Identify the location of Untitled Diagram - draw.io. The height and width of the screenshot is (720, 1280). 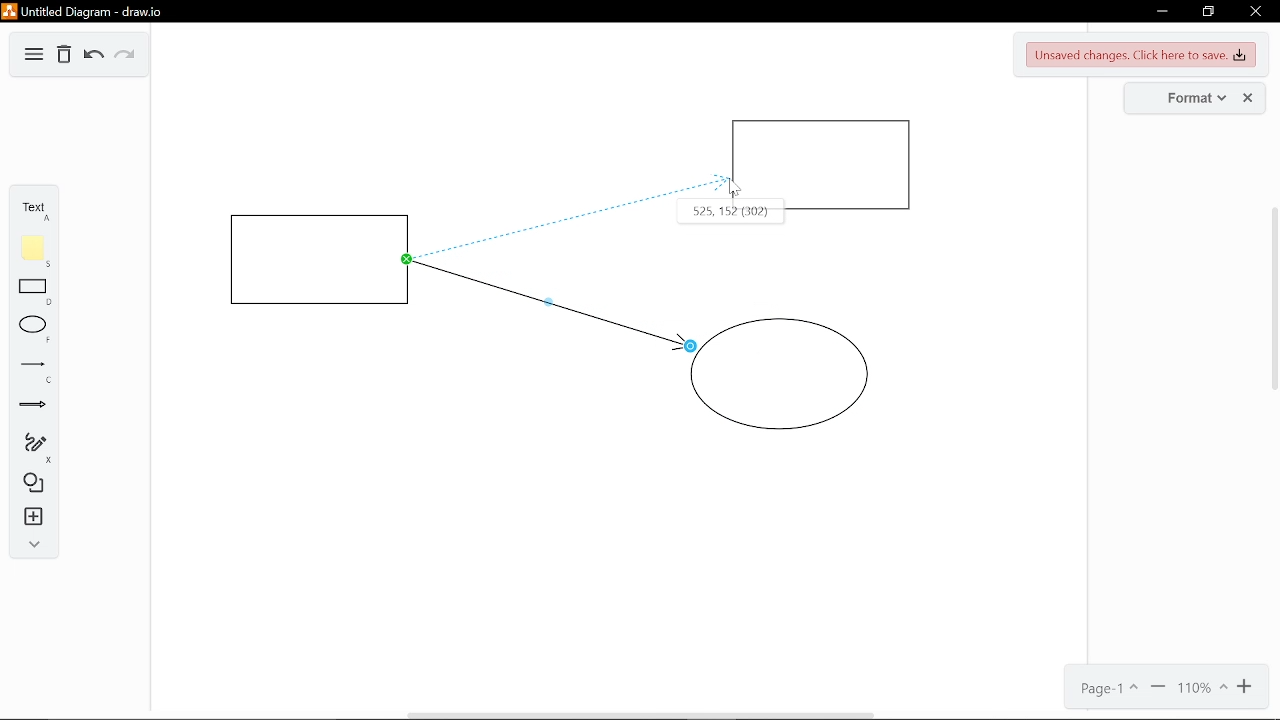
(86, 12).